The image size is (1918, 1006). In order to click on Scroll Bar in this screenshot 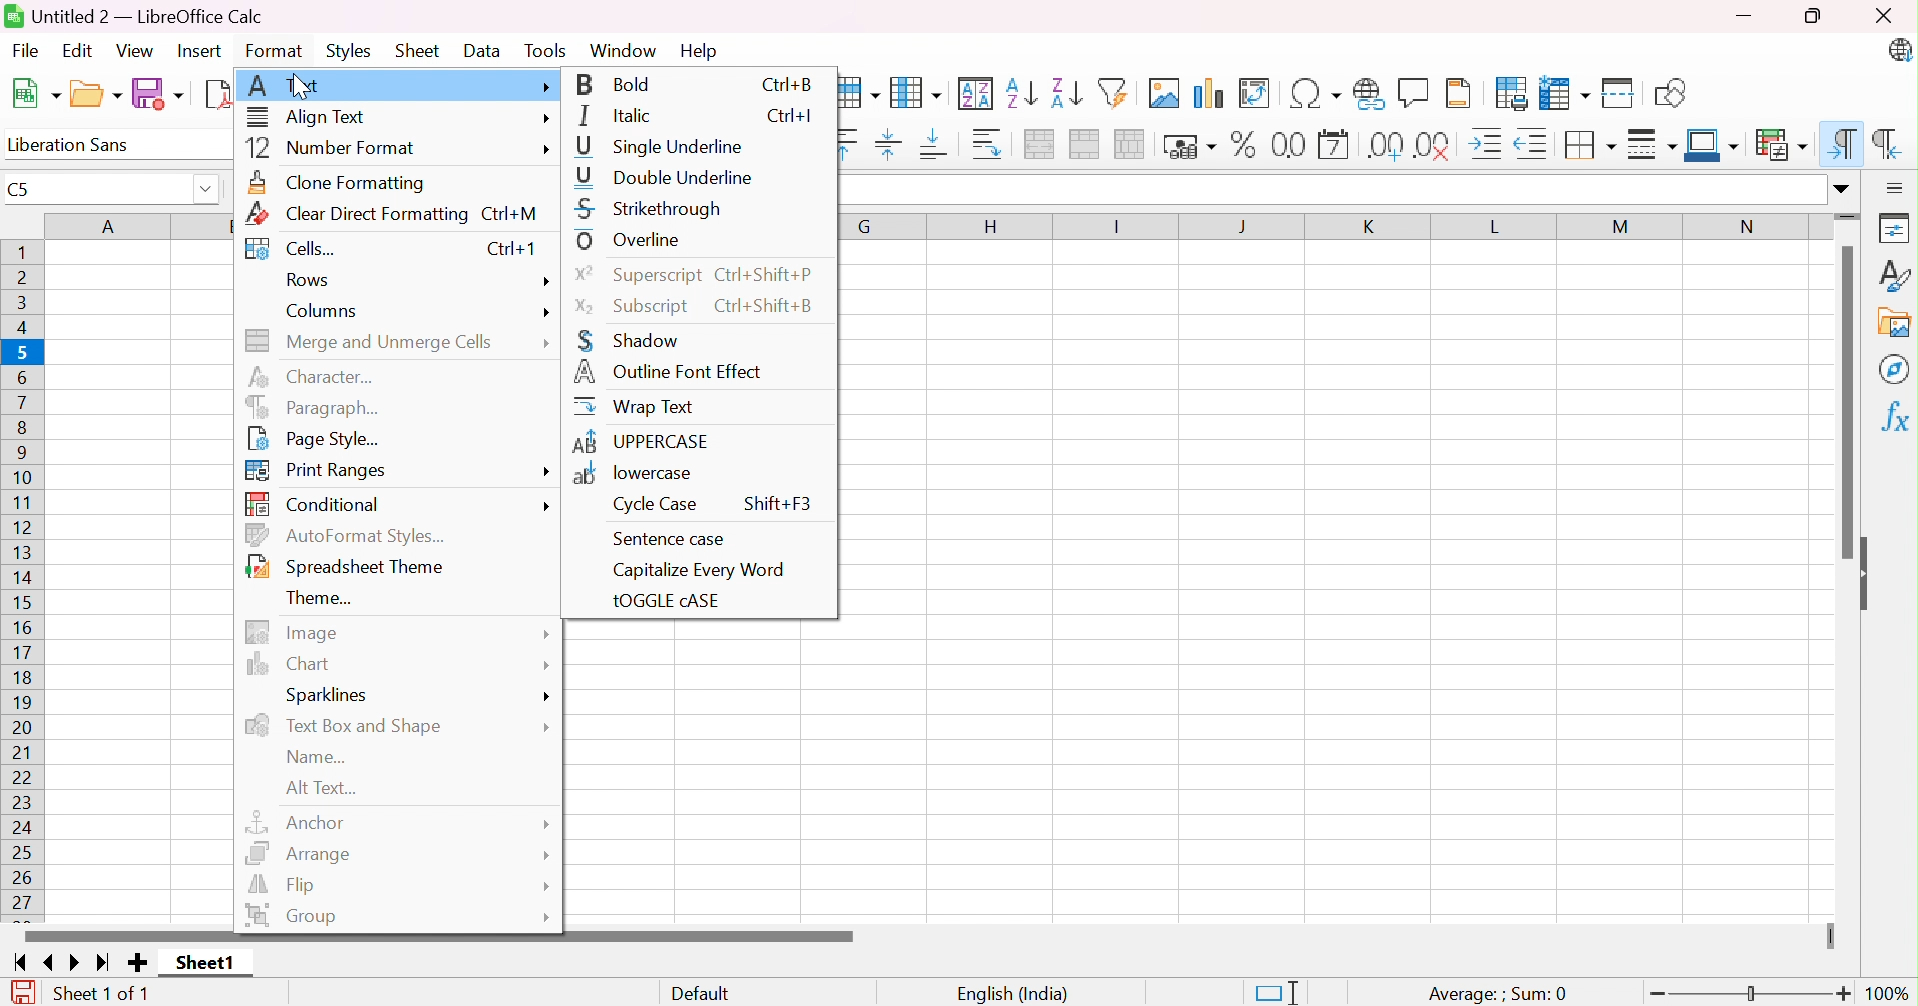, I will do `click(441, 936)`.